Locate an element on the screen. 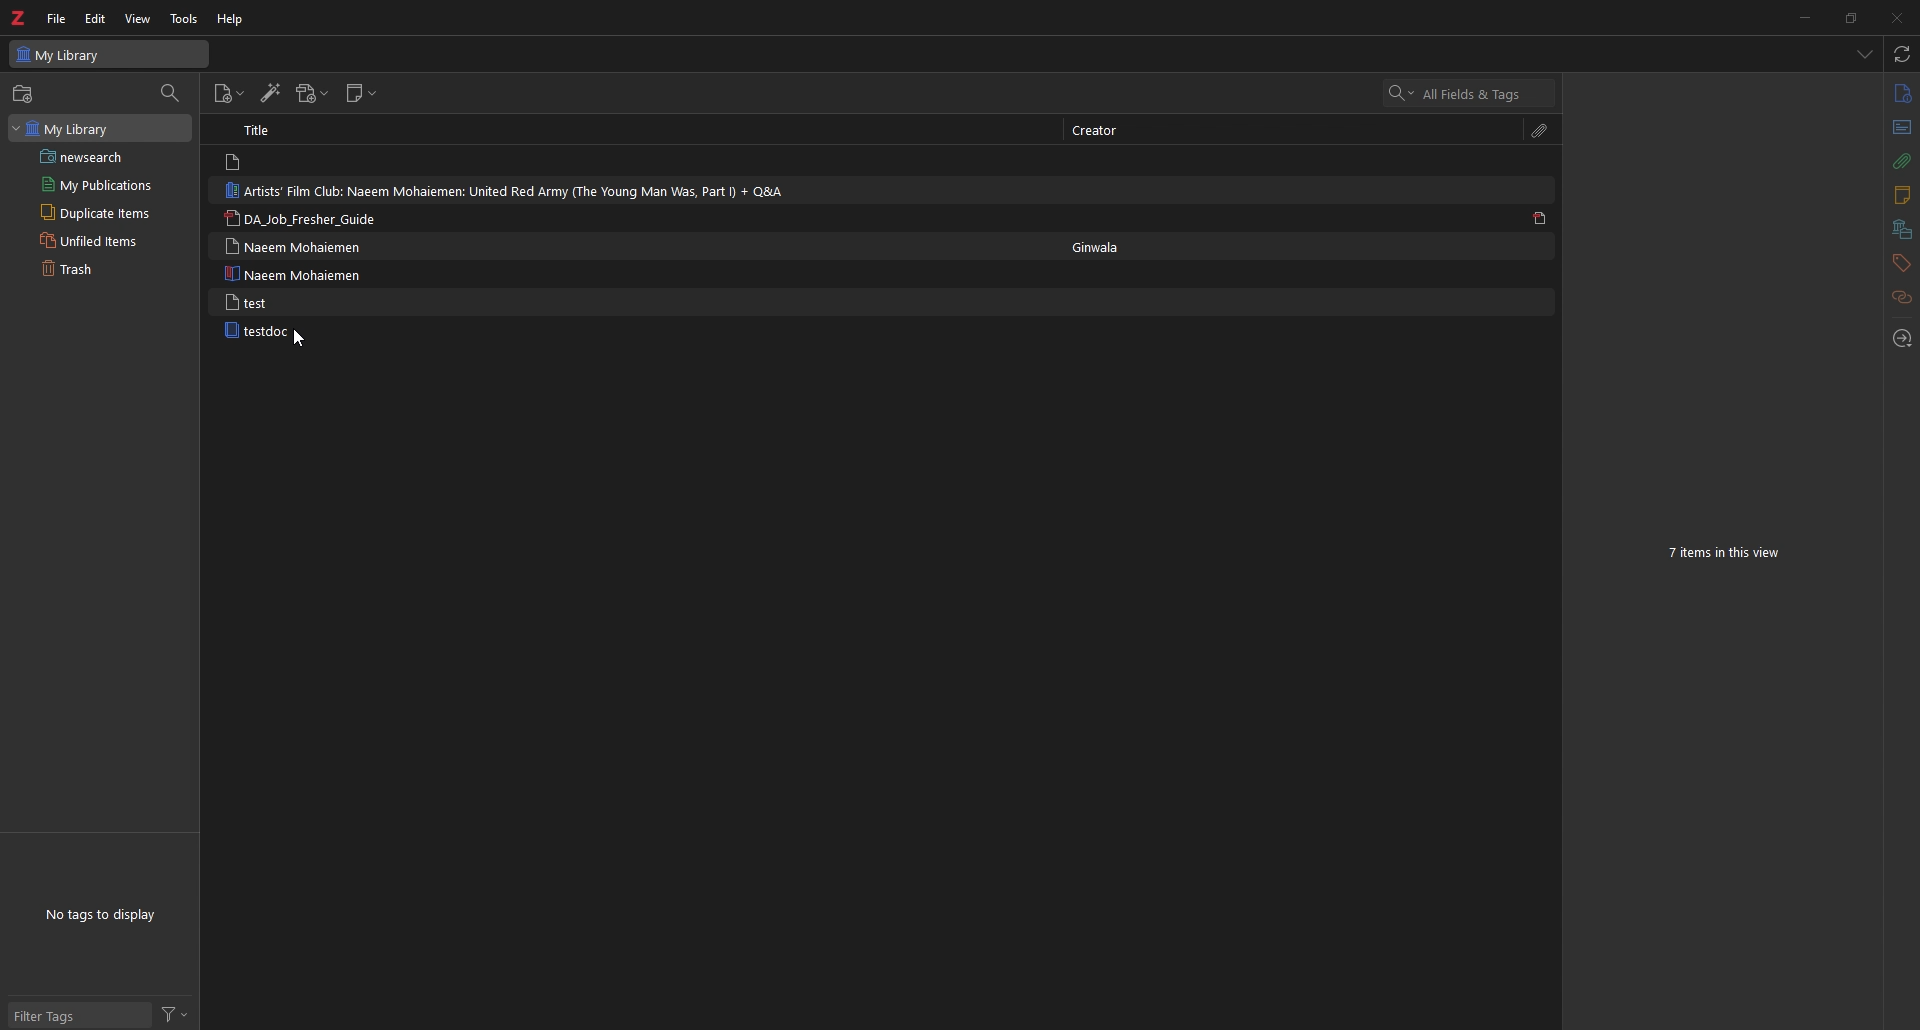 Image resolution: width=1920 pixels, height=1030 pixels. attachment is located at coordinates (1540, 131).